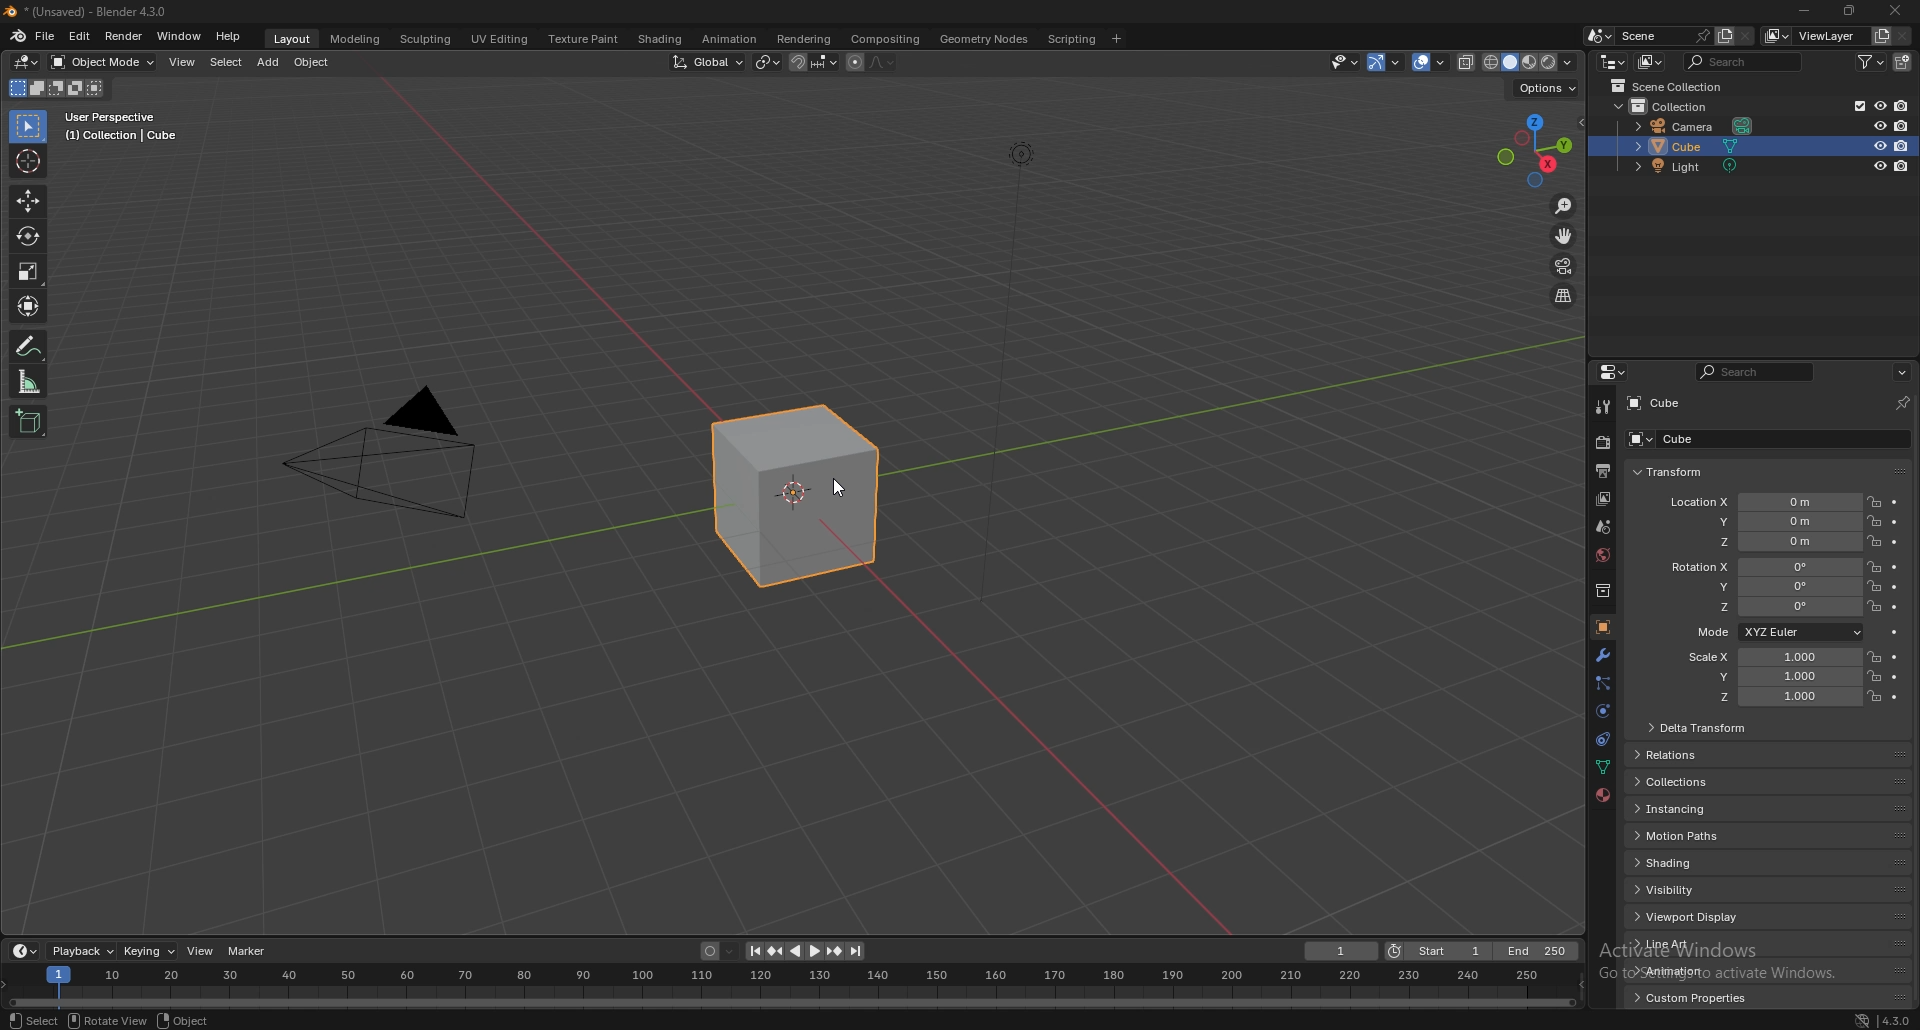 This screenshot has height=1030, width=1920. I want to click on blender, so click(18, 37).